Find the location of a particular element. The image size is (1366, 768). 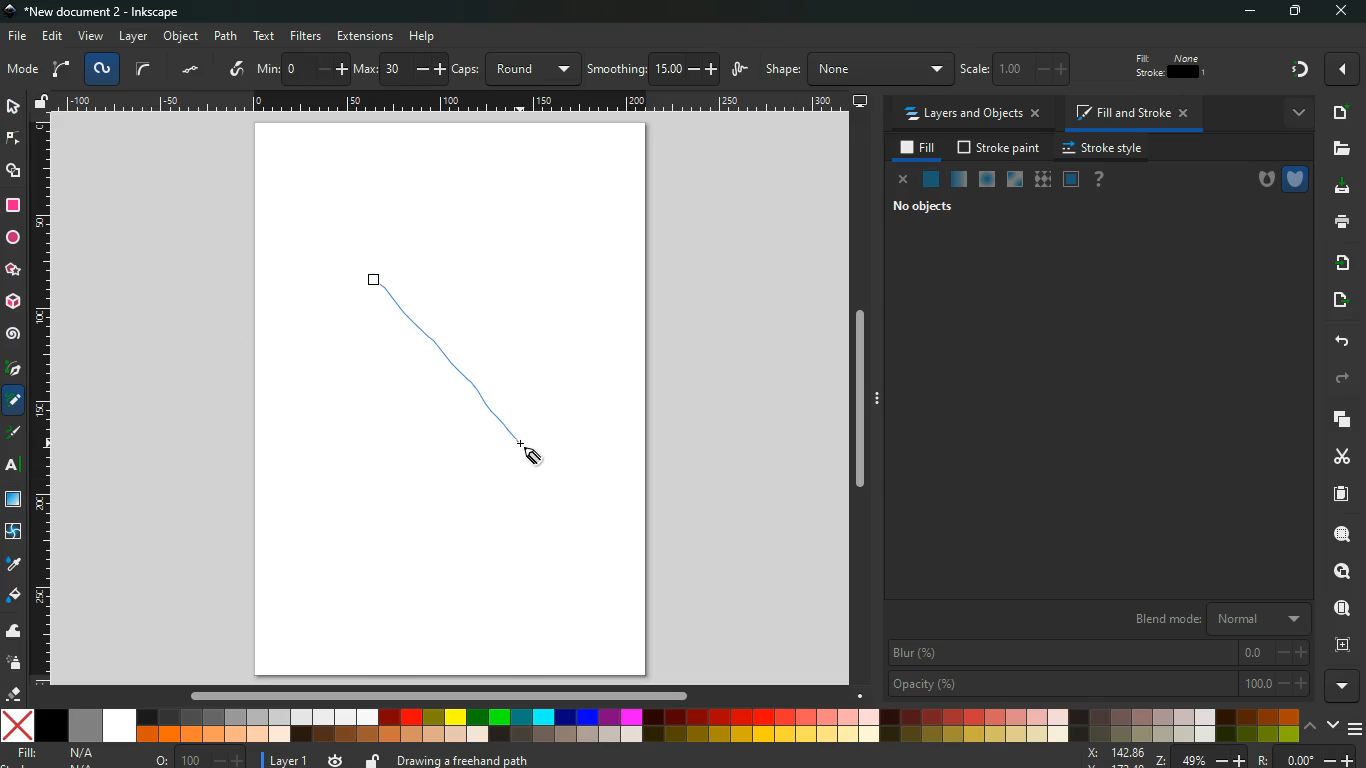

blur is located at coordinates (1098, 651).